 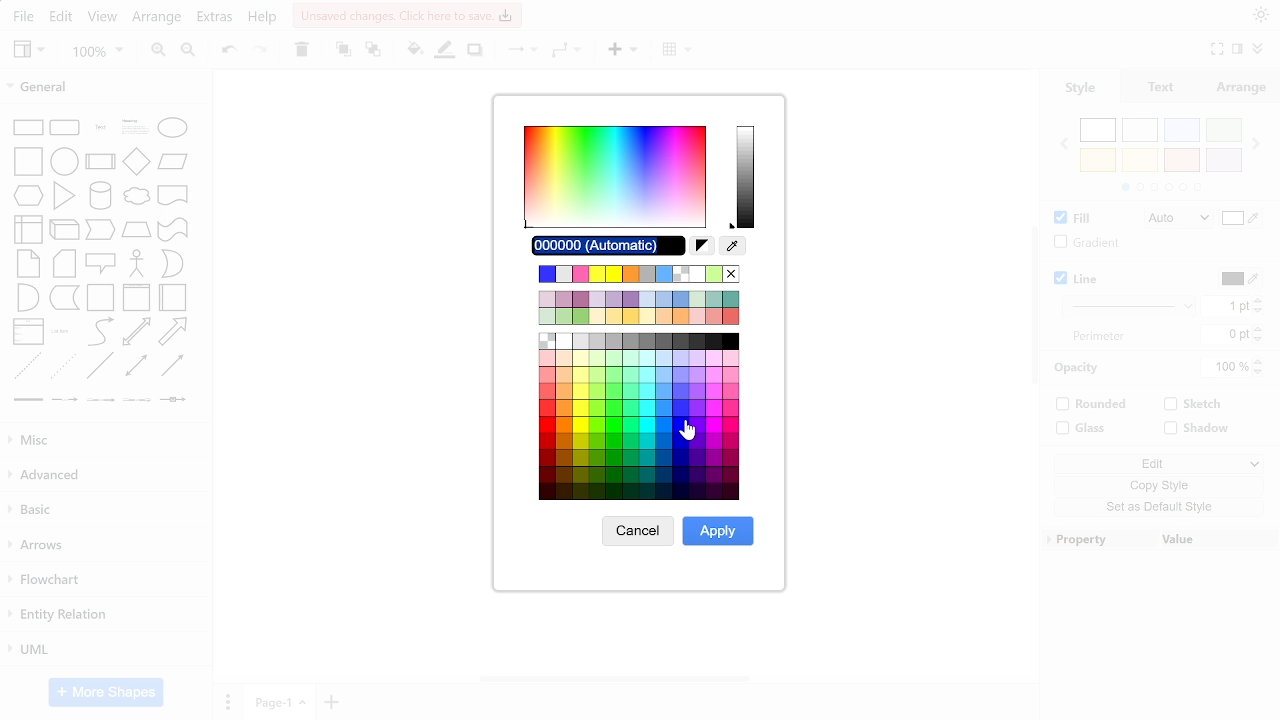 I want to click on current color spectrum, so click(x=748, y=175).